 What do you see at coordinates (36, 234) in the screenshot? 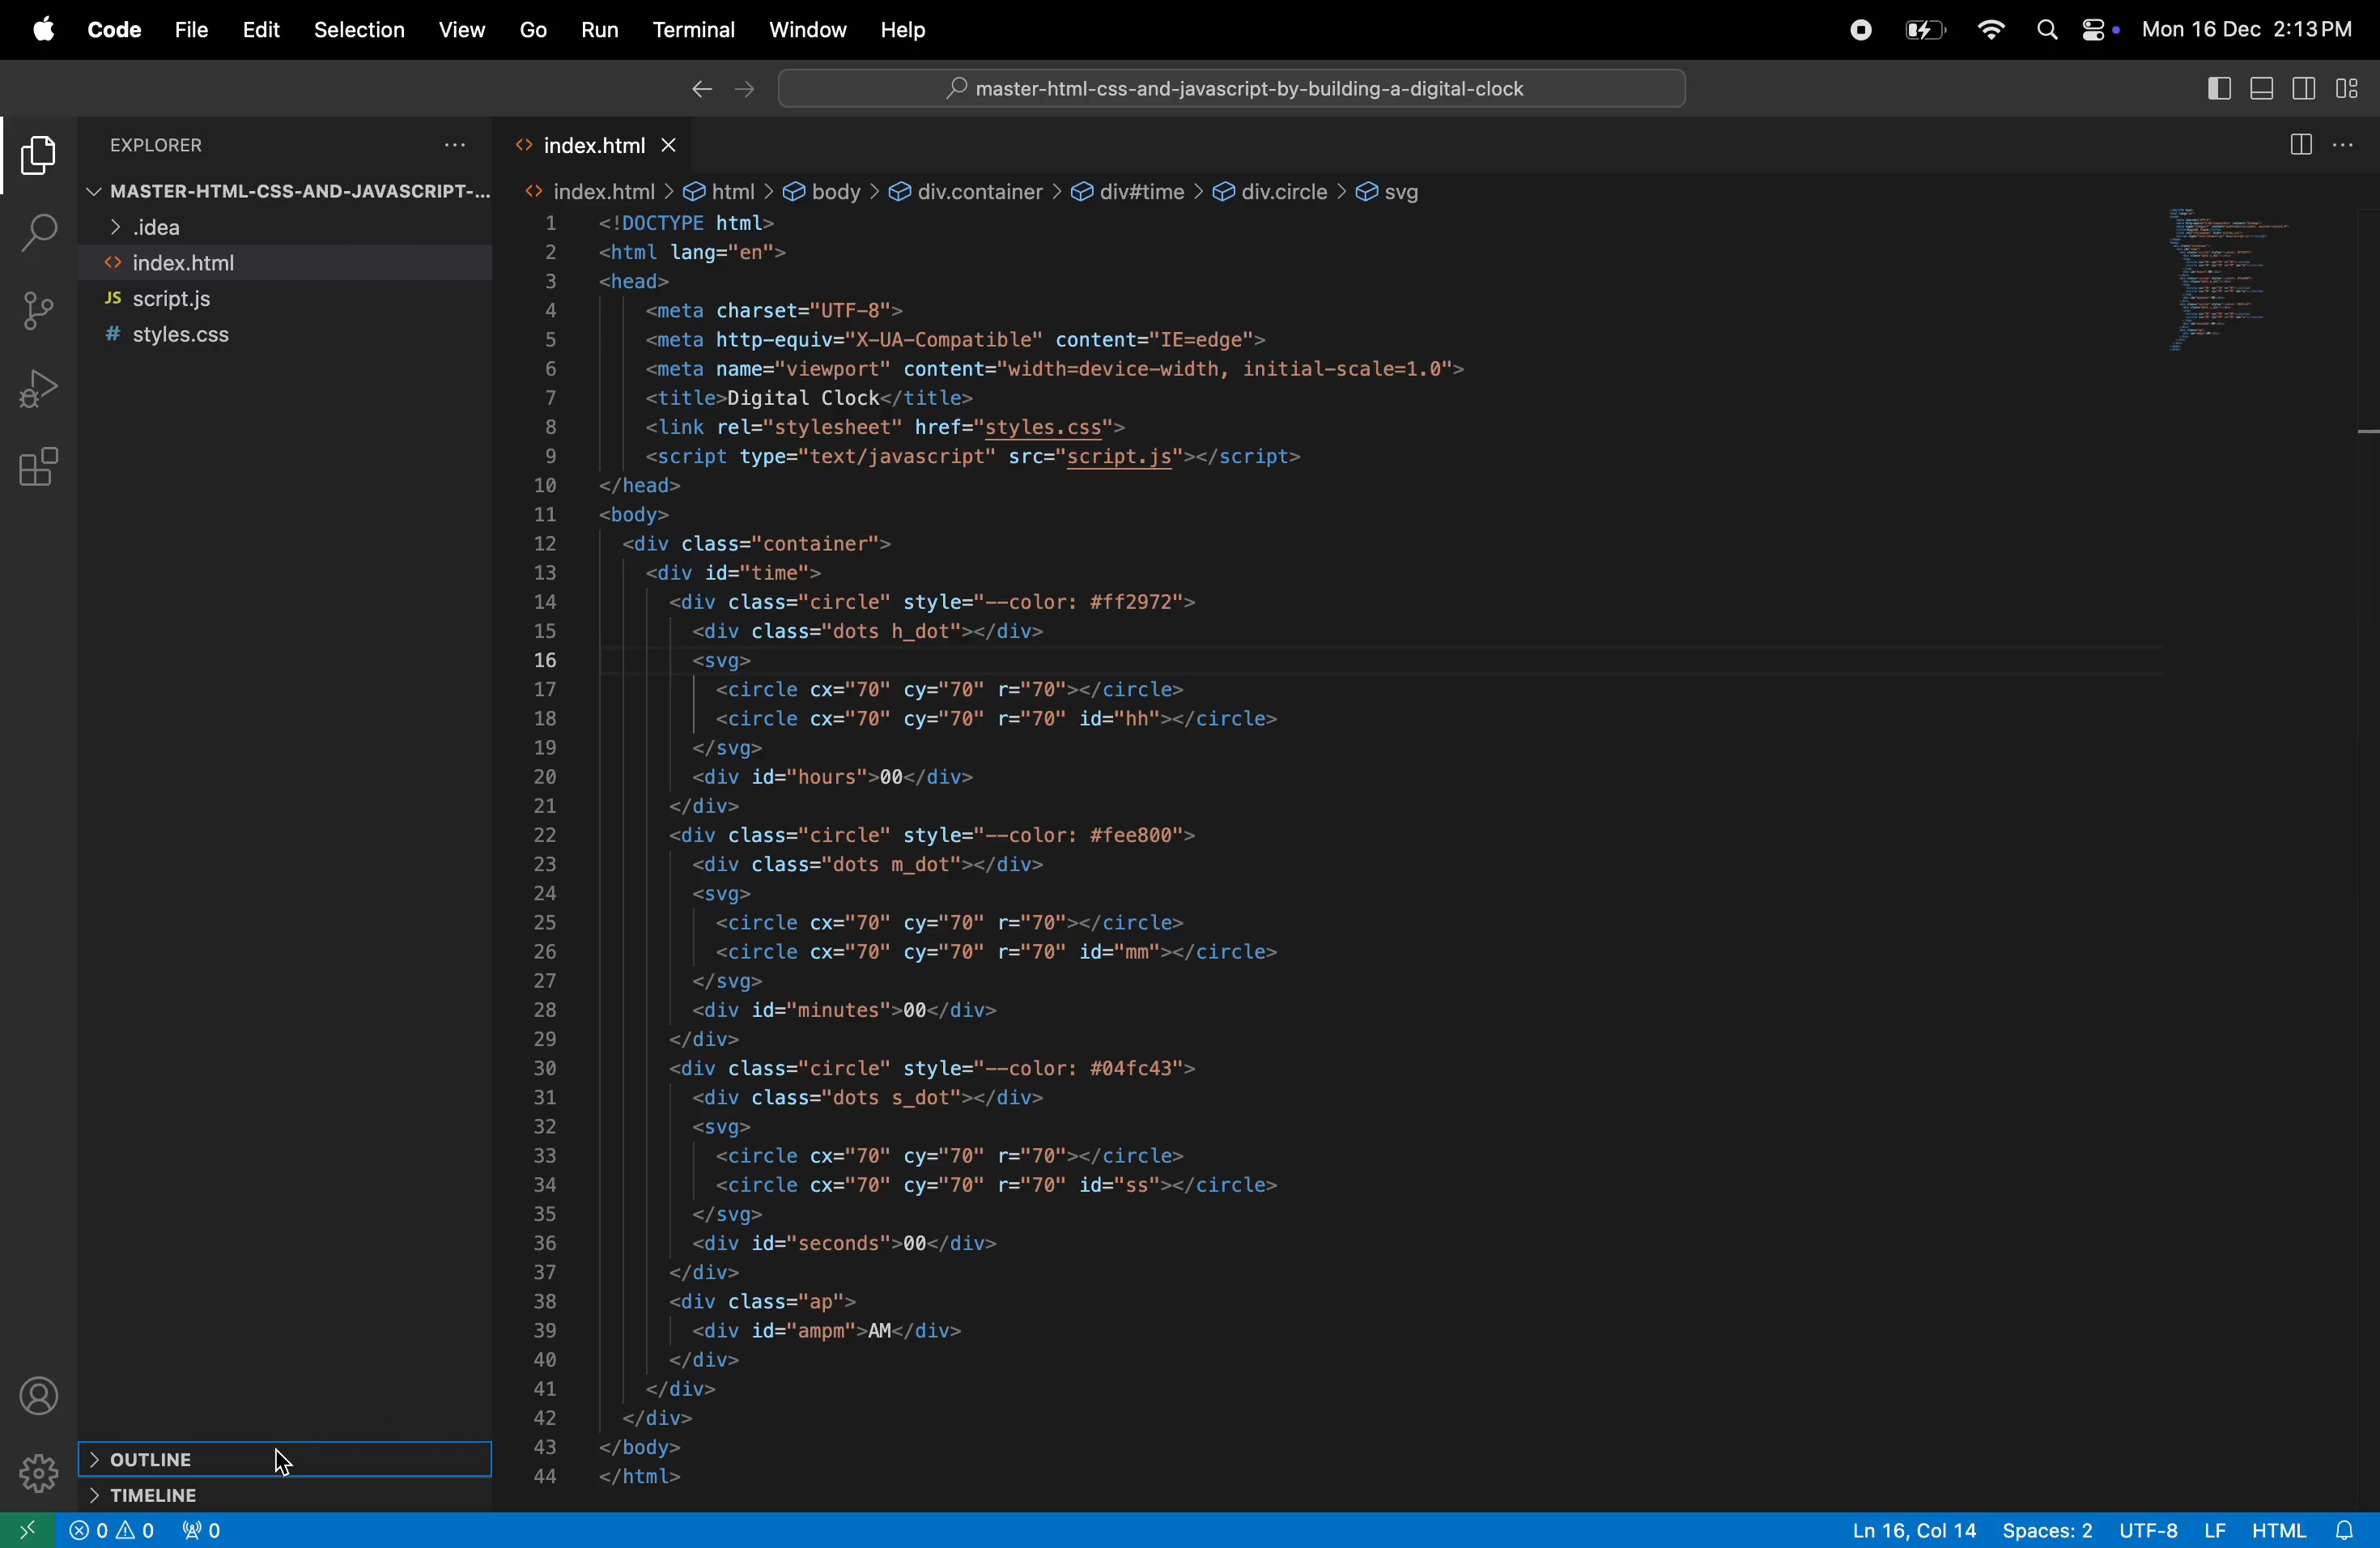
I see `search` at bounding box center [36, 234].